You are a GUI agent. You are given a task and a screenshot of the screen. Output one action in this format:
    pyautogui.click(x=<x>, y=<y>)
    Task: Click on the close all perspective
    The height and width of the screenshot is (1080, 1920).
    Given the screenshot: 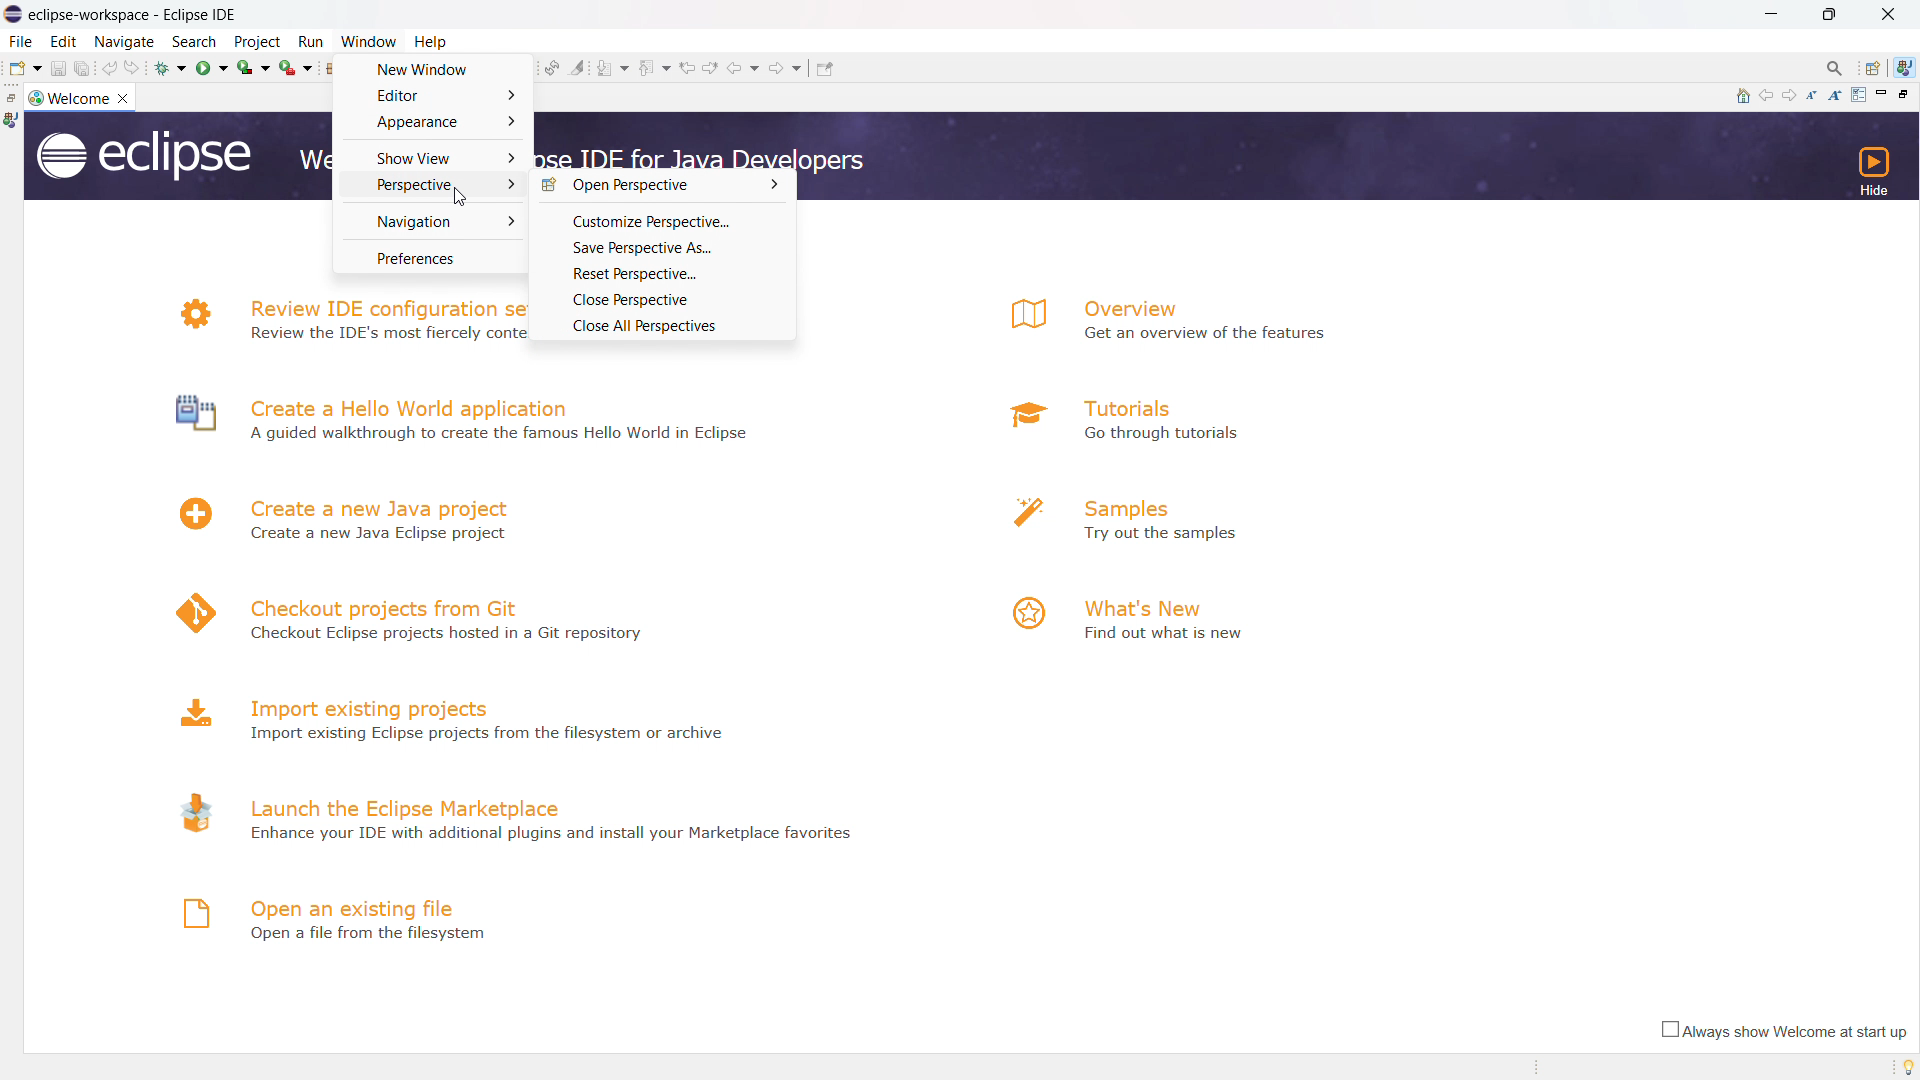 What is the action you would take?
    pyautogui.click(x=663, y=324)
    